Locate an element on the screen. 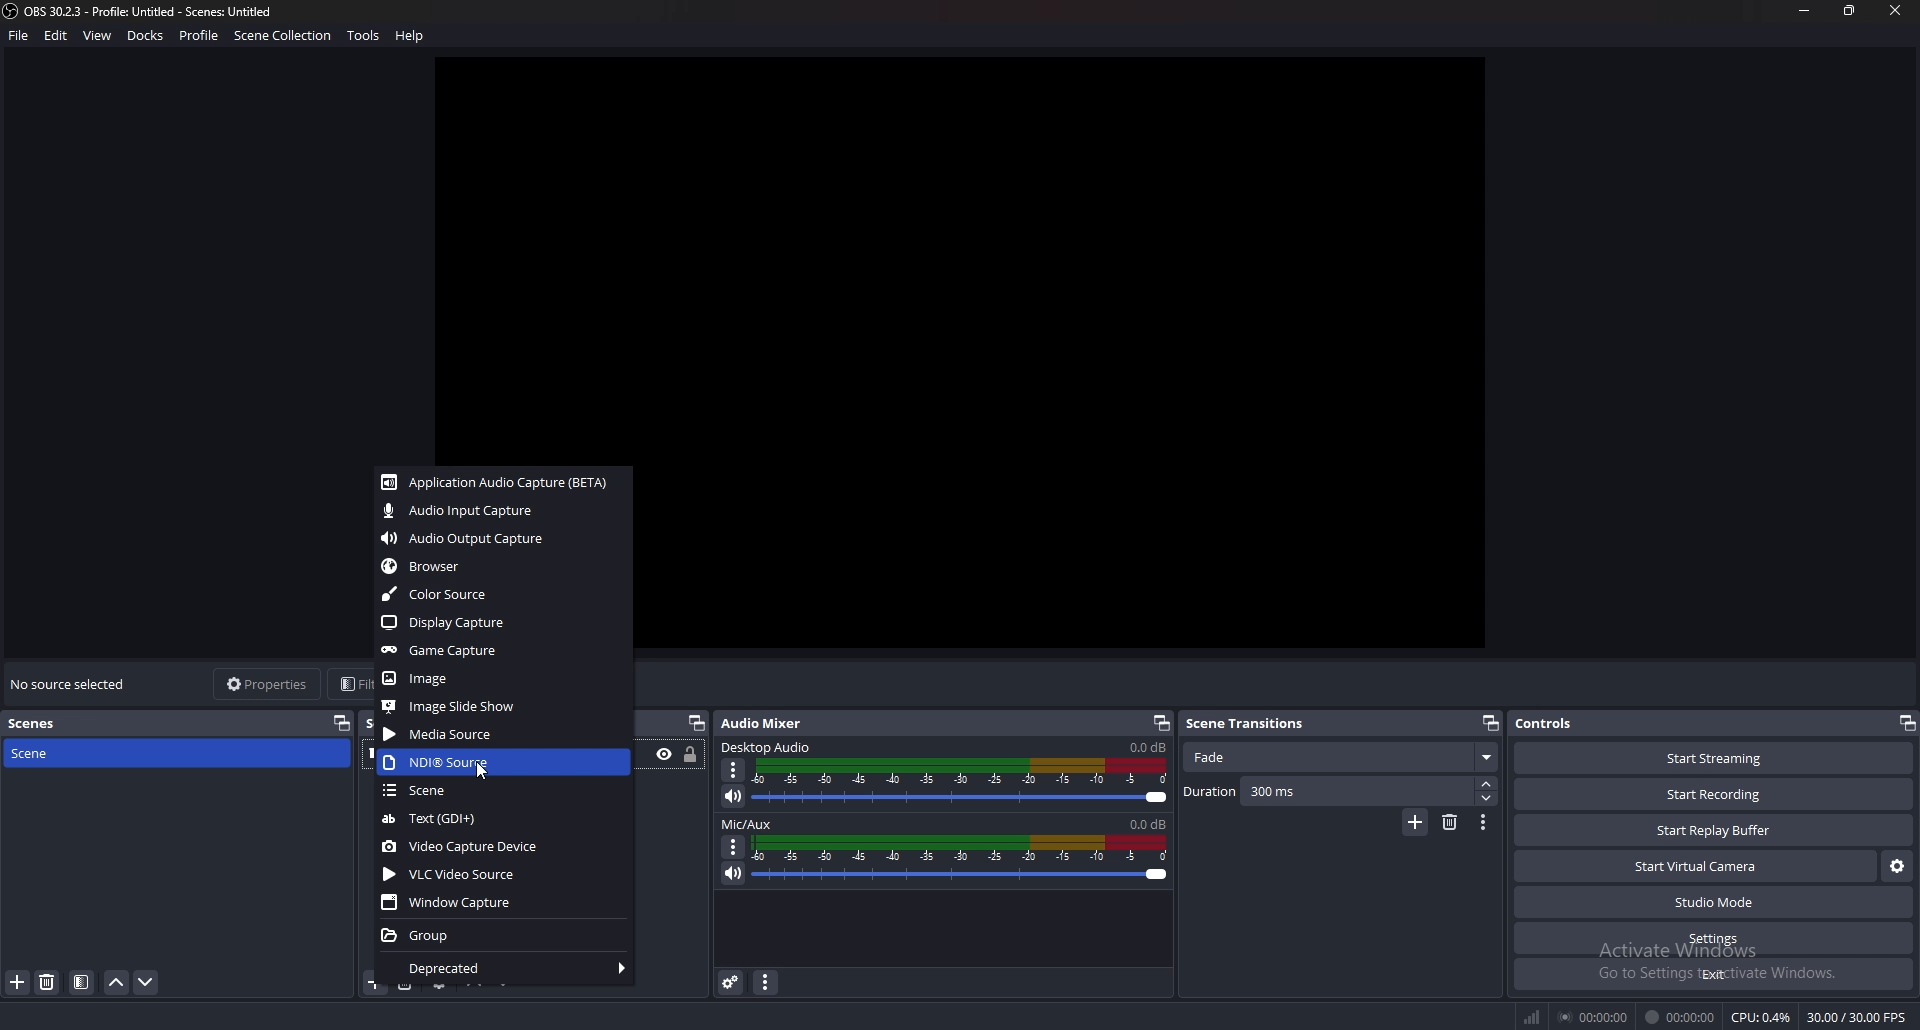  controls is located at coordinates (1571, 722).